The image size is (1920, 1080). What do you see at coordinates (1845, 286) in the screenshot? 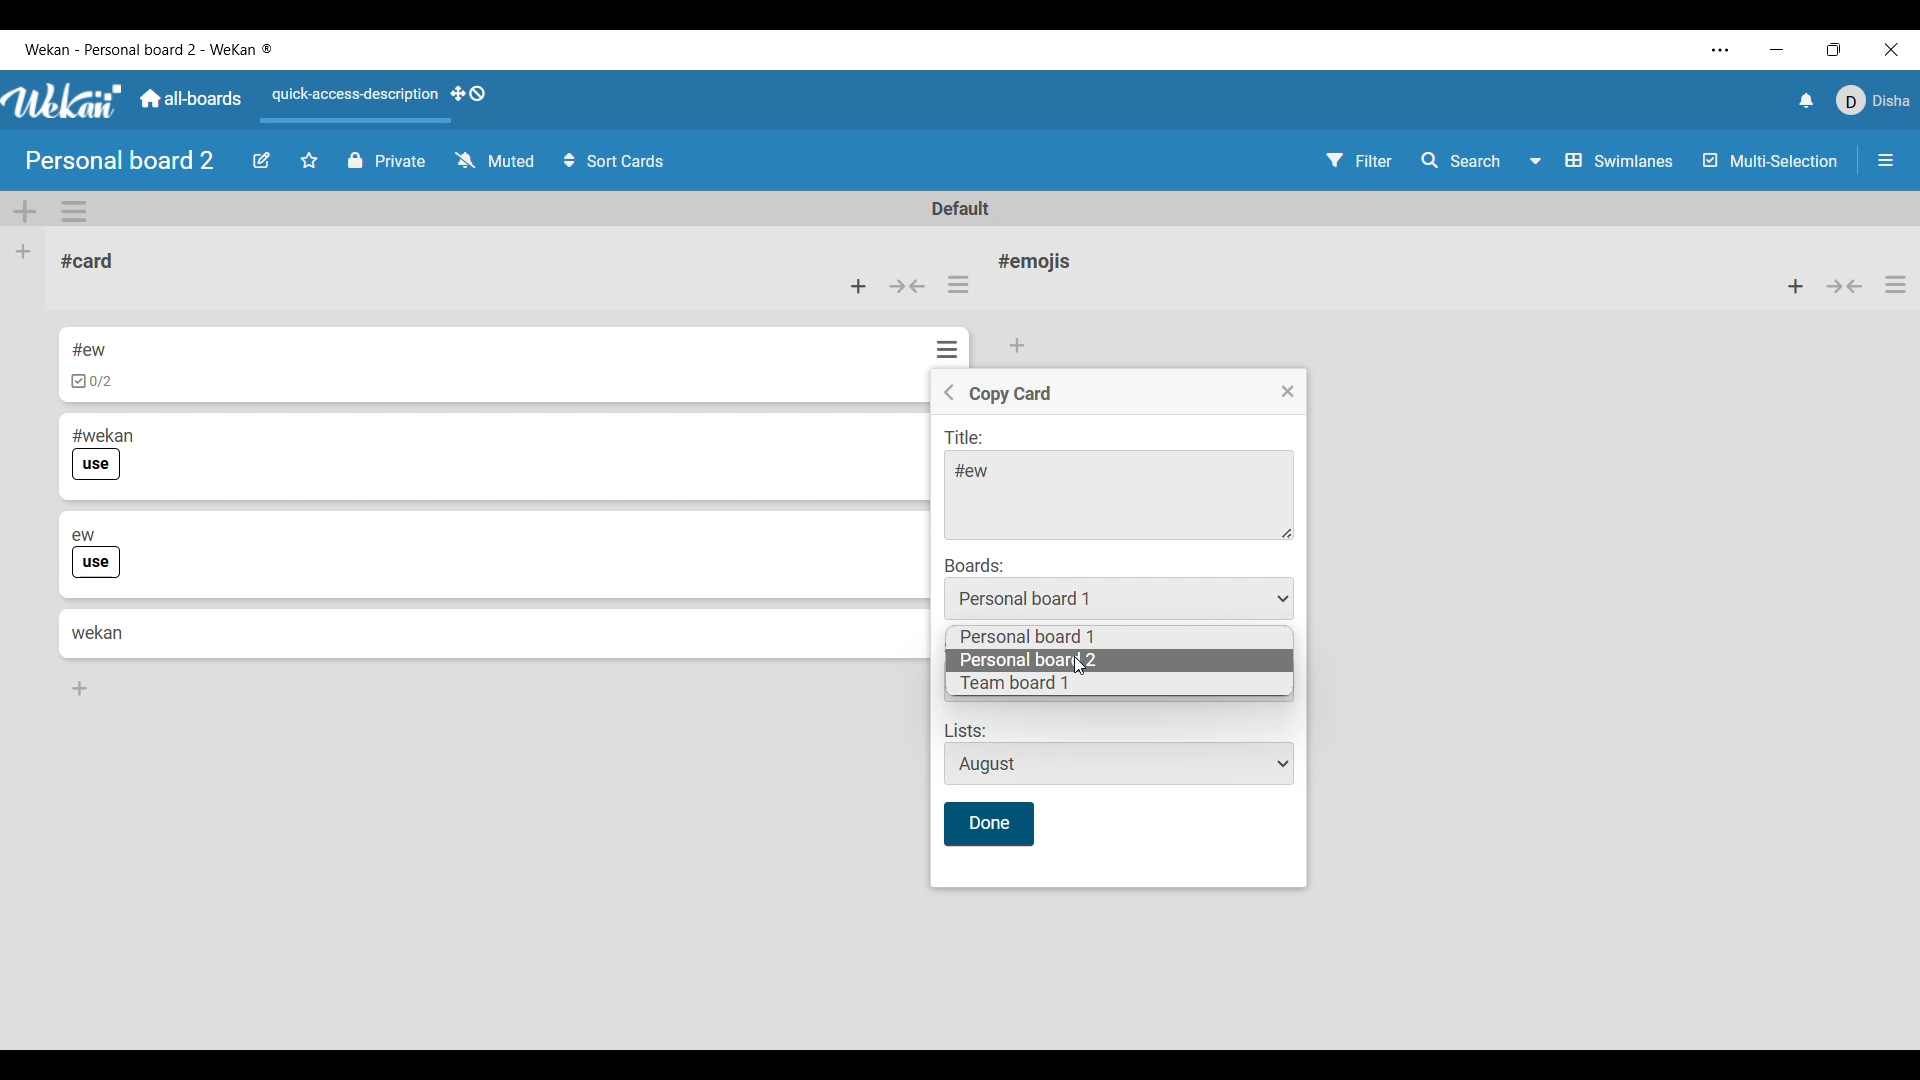
I see `Collapse` at bounding box center [1845, 286].